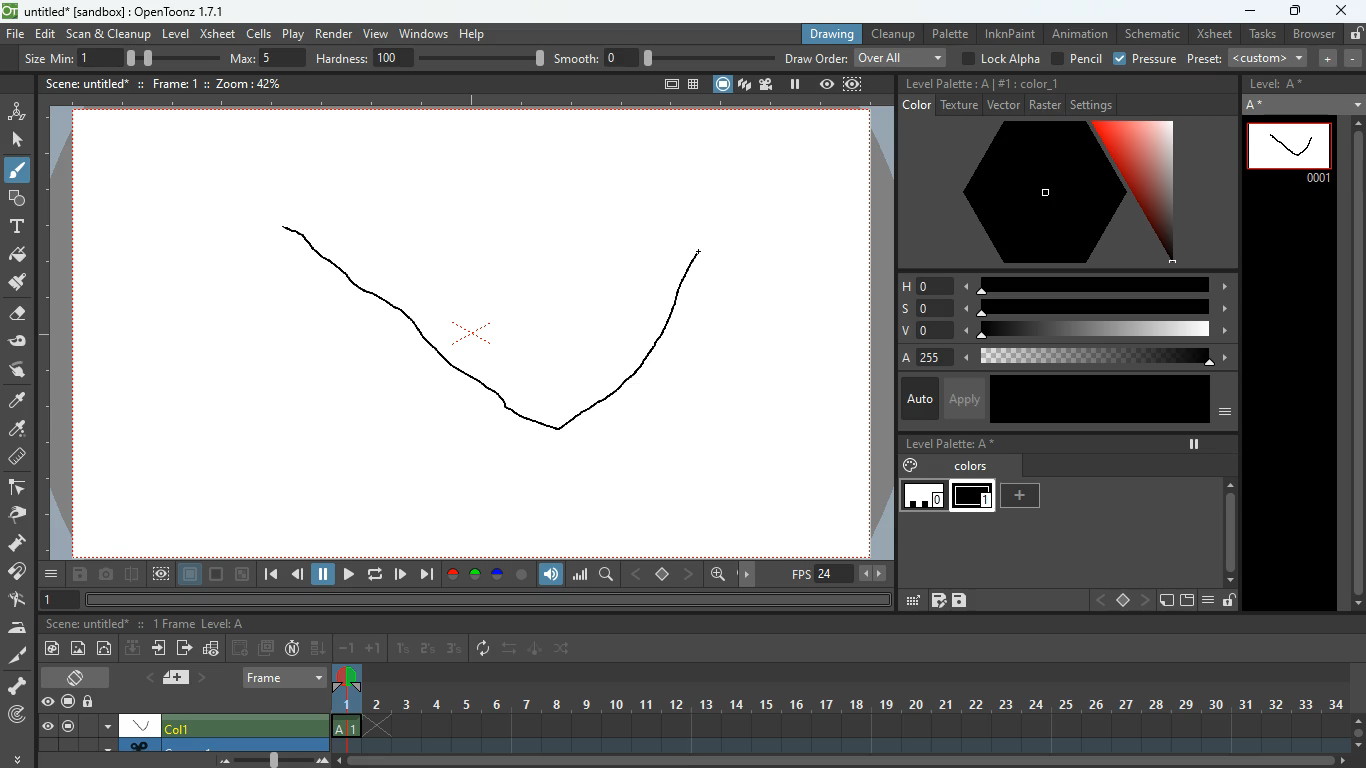 The height and width of the screenshot is (768, 1366). What do you see at coordinates (511, 648) in the screenshot?
I see `swap` at bounding box center [511, 648].